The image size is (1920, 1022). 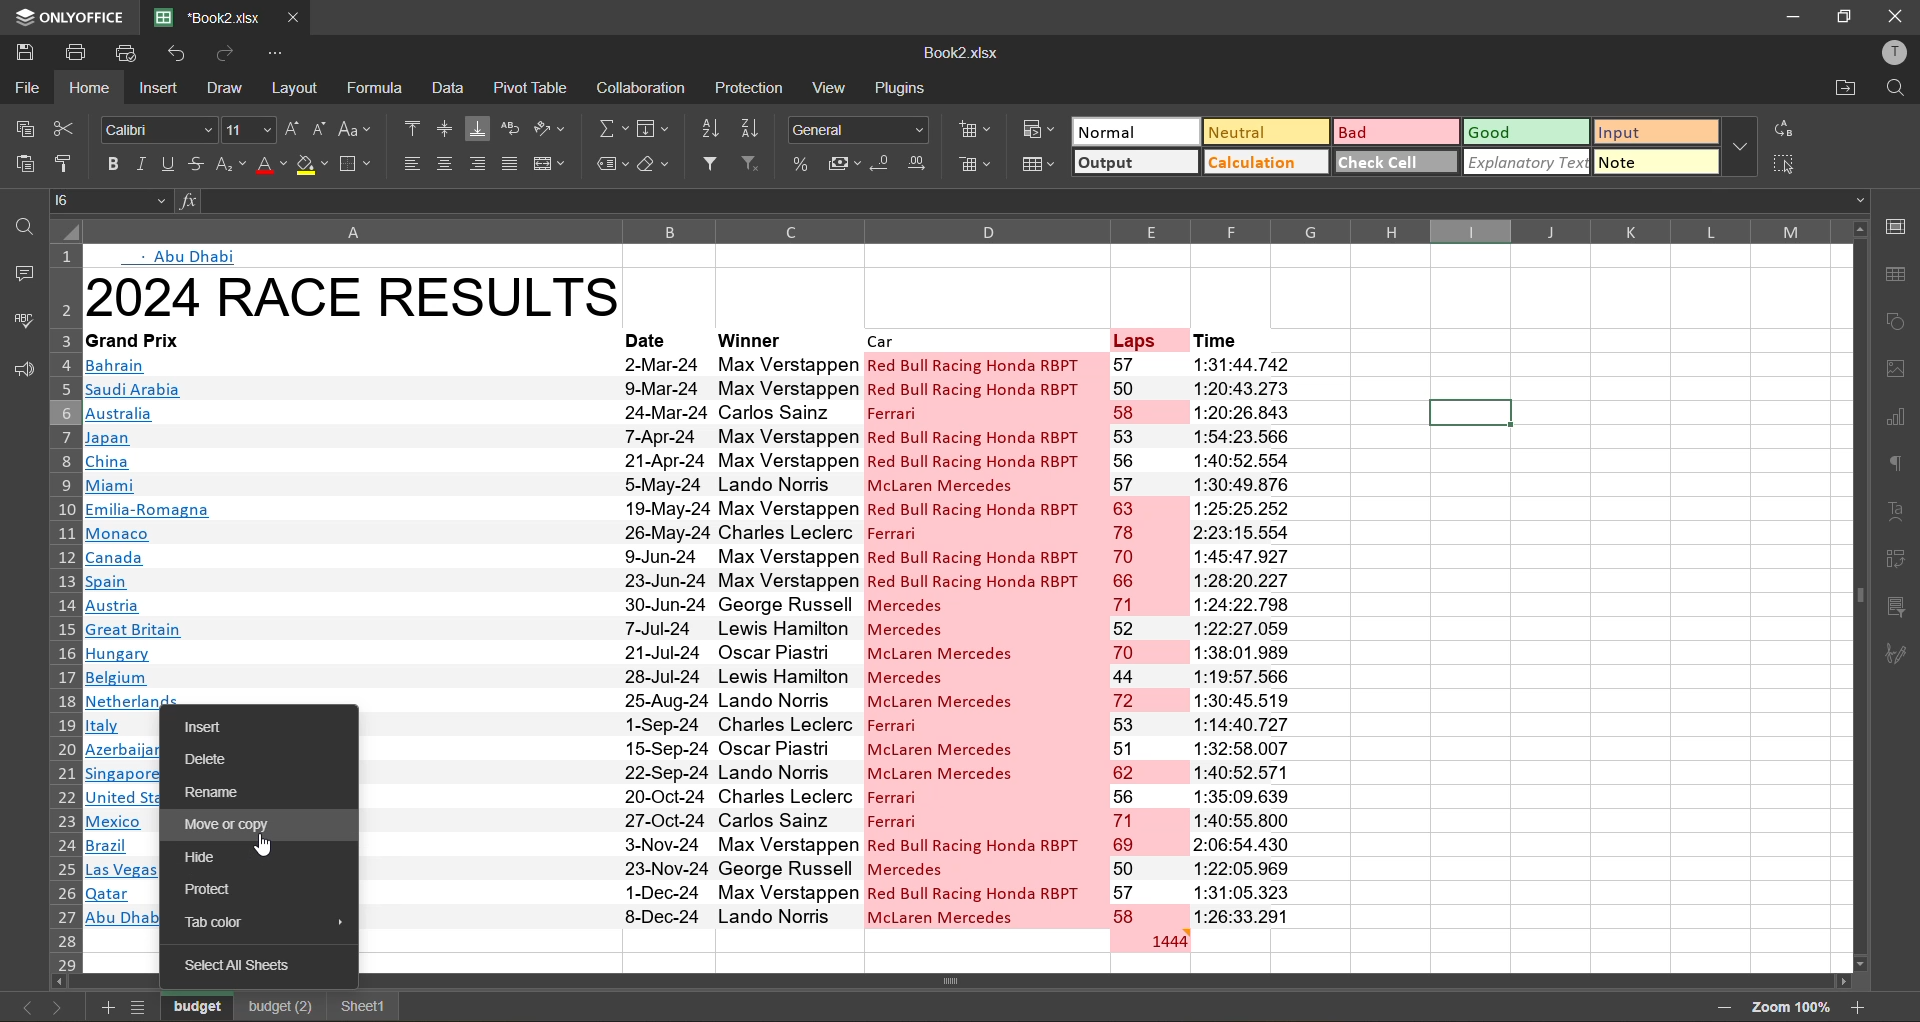 What do you see at coordinates (95, 87) in the screenshot?
I see `home` at bounding box center [95, 87].